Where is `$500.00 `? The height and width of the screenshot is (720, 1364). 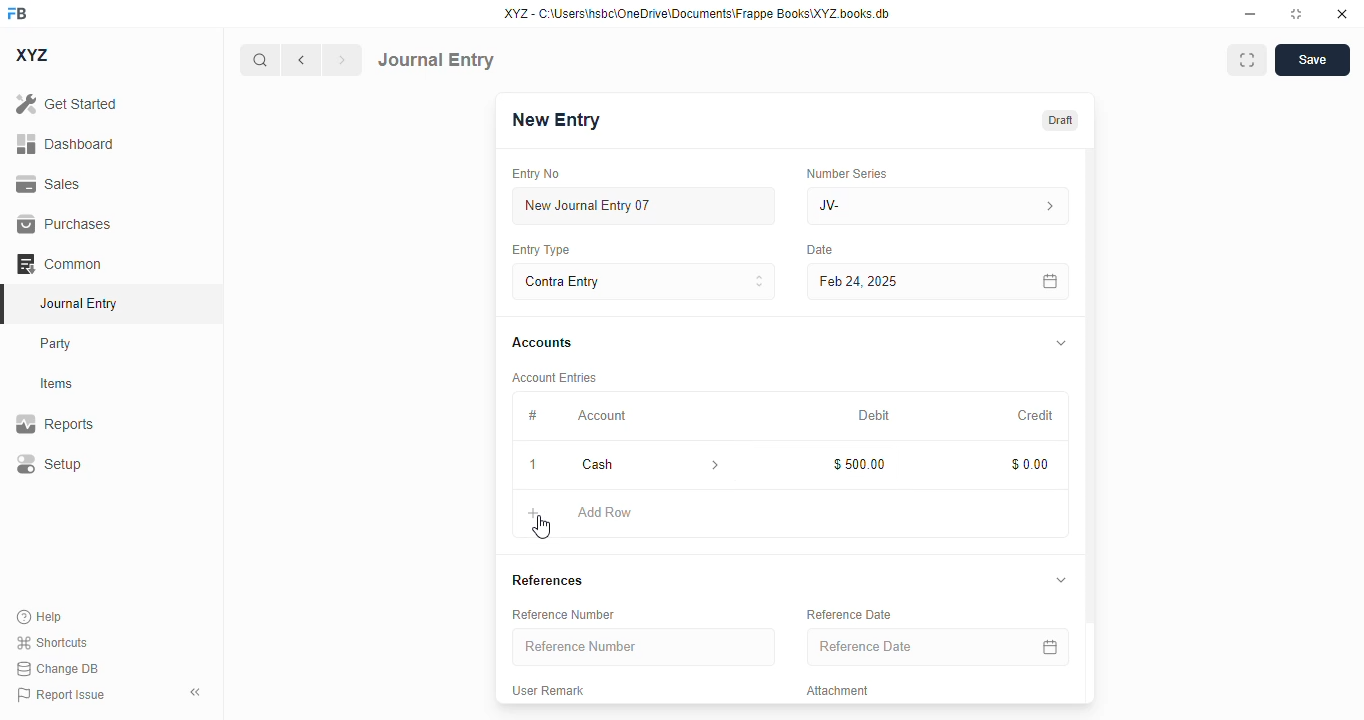 $500.00  is located at coordinates (860, 464).